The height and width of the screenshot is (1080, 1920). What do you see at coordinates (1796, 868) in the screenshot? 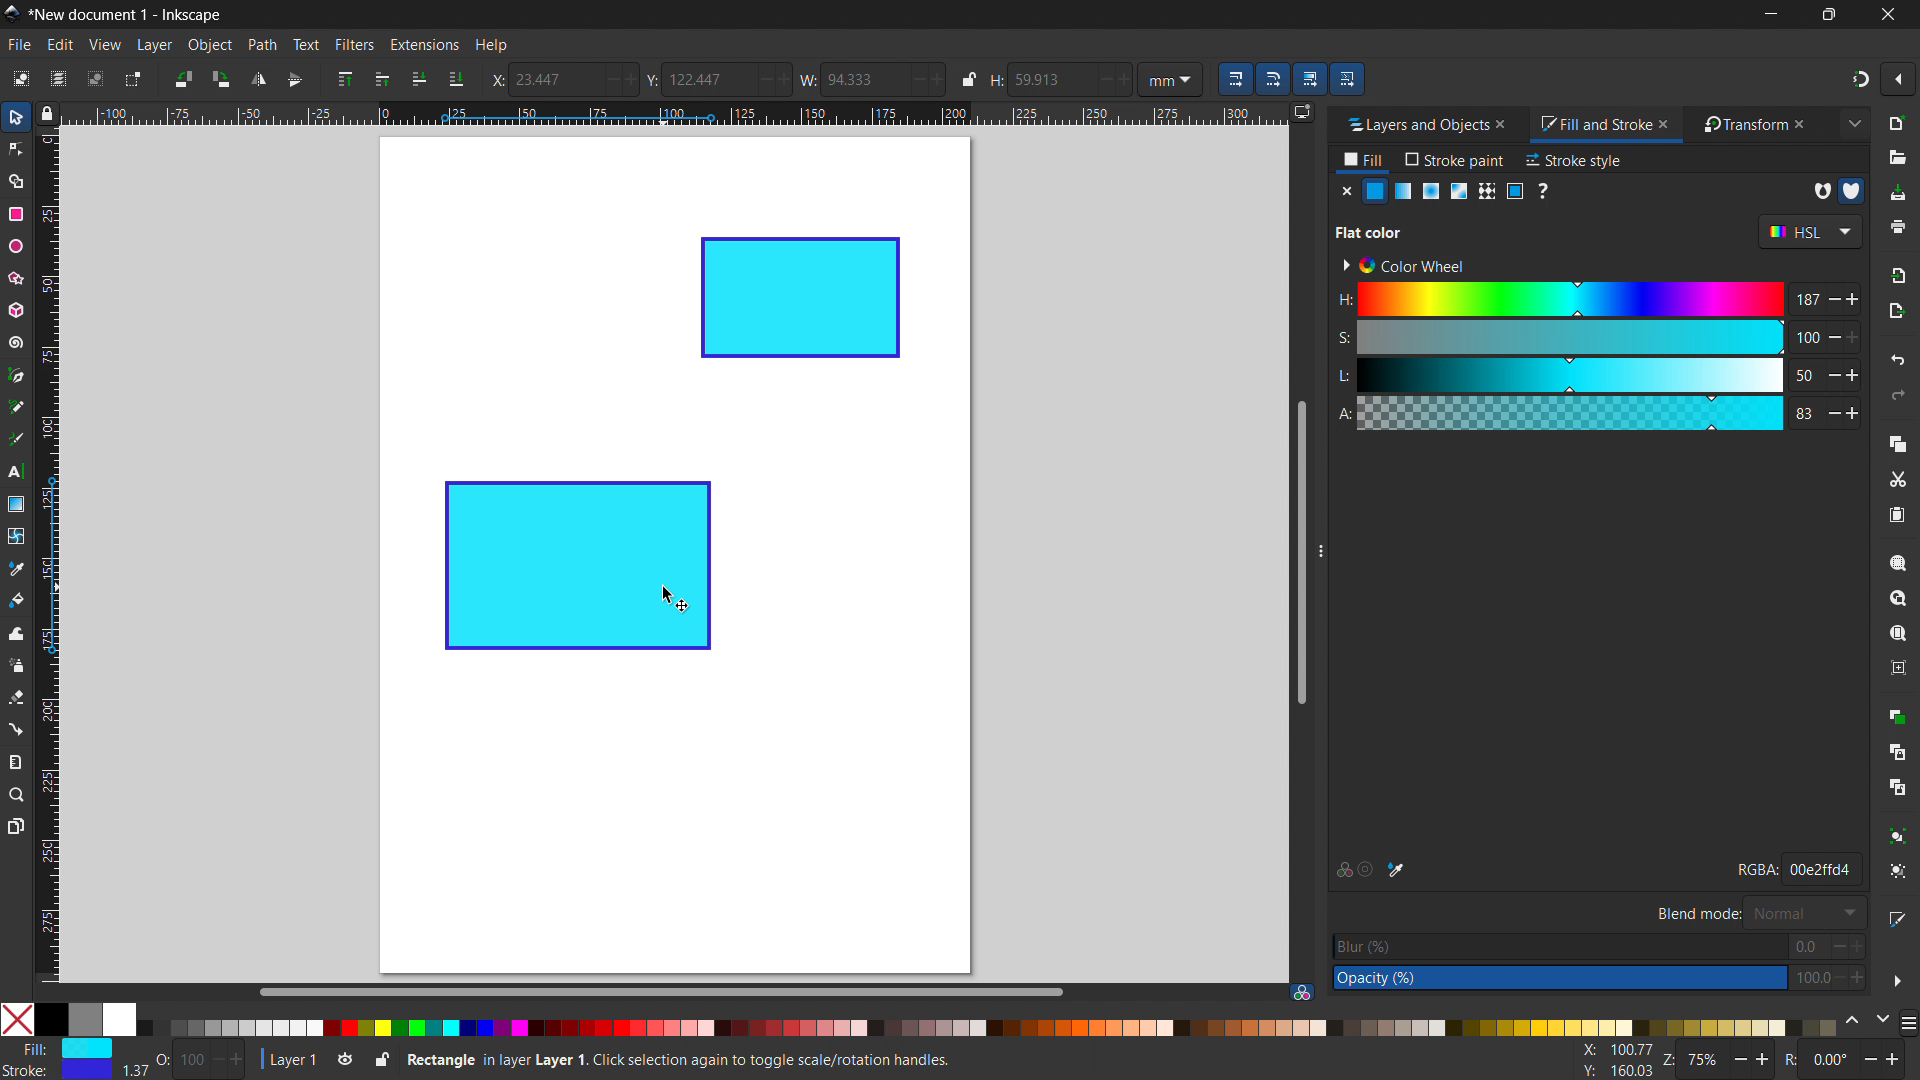
I see `RGBA: 00e2ffd4` at bounding box center [1796, 868].